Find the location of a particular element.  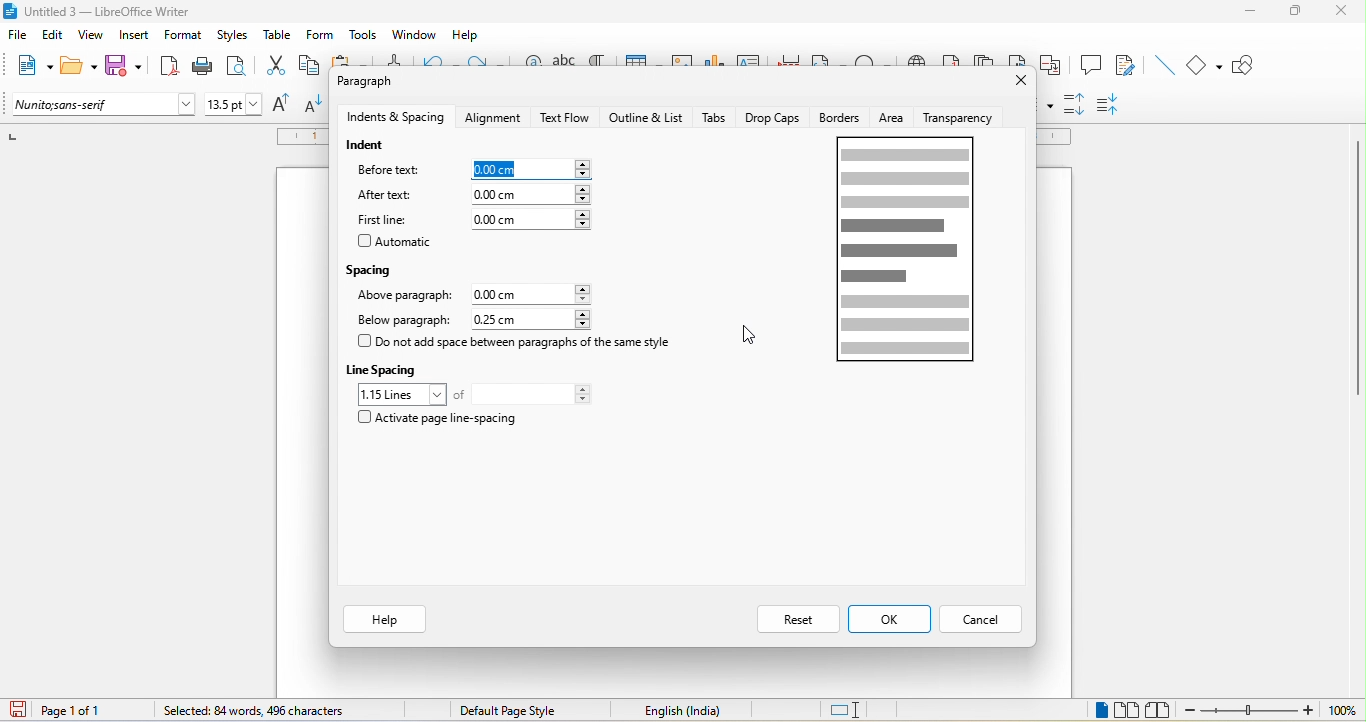

font size is located at coordinates (234, 105).